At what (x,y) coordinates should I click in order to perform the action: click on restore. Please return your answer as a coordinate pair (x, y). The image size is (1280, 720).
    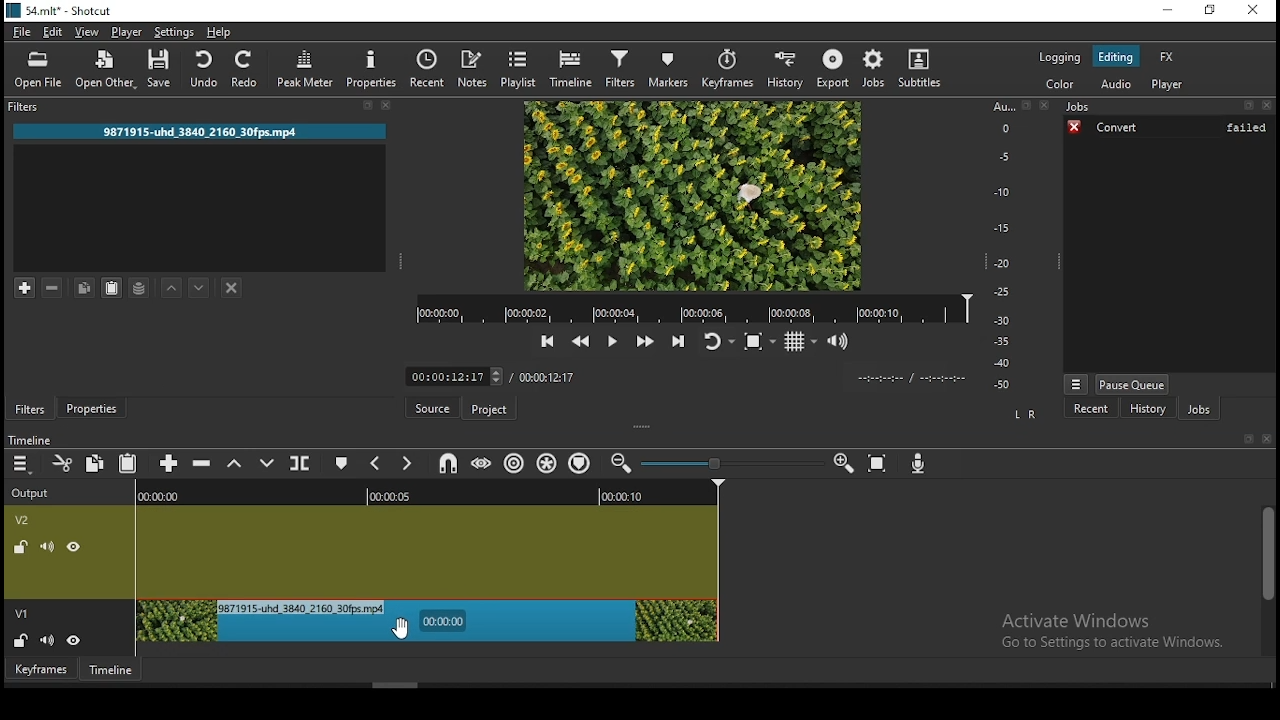
    Looking at the image, I should click on (1211, 10).